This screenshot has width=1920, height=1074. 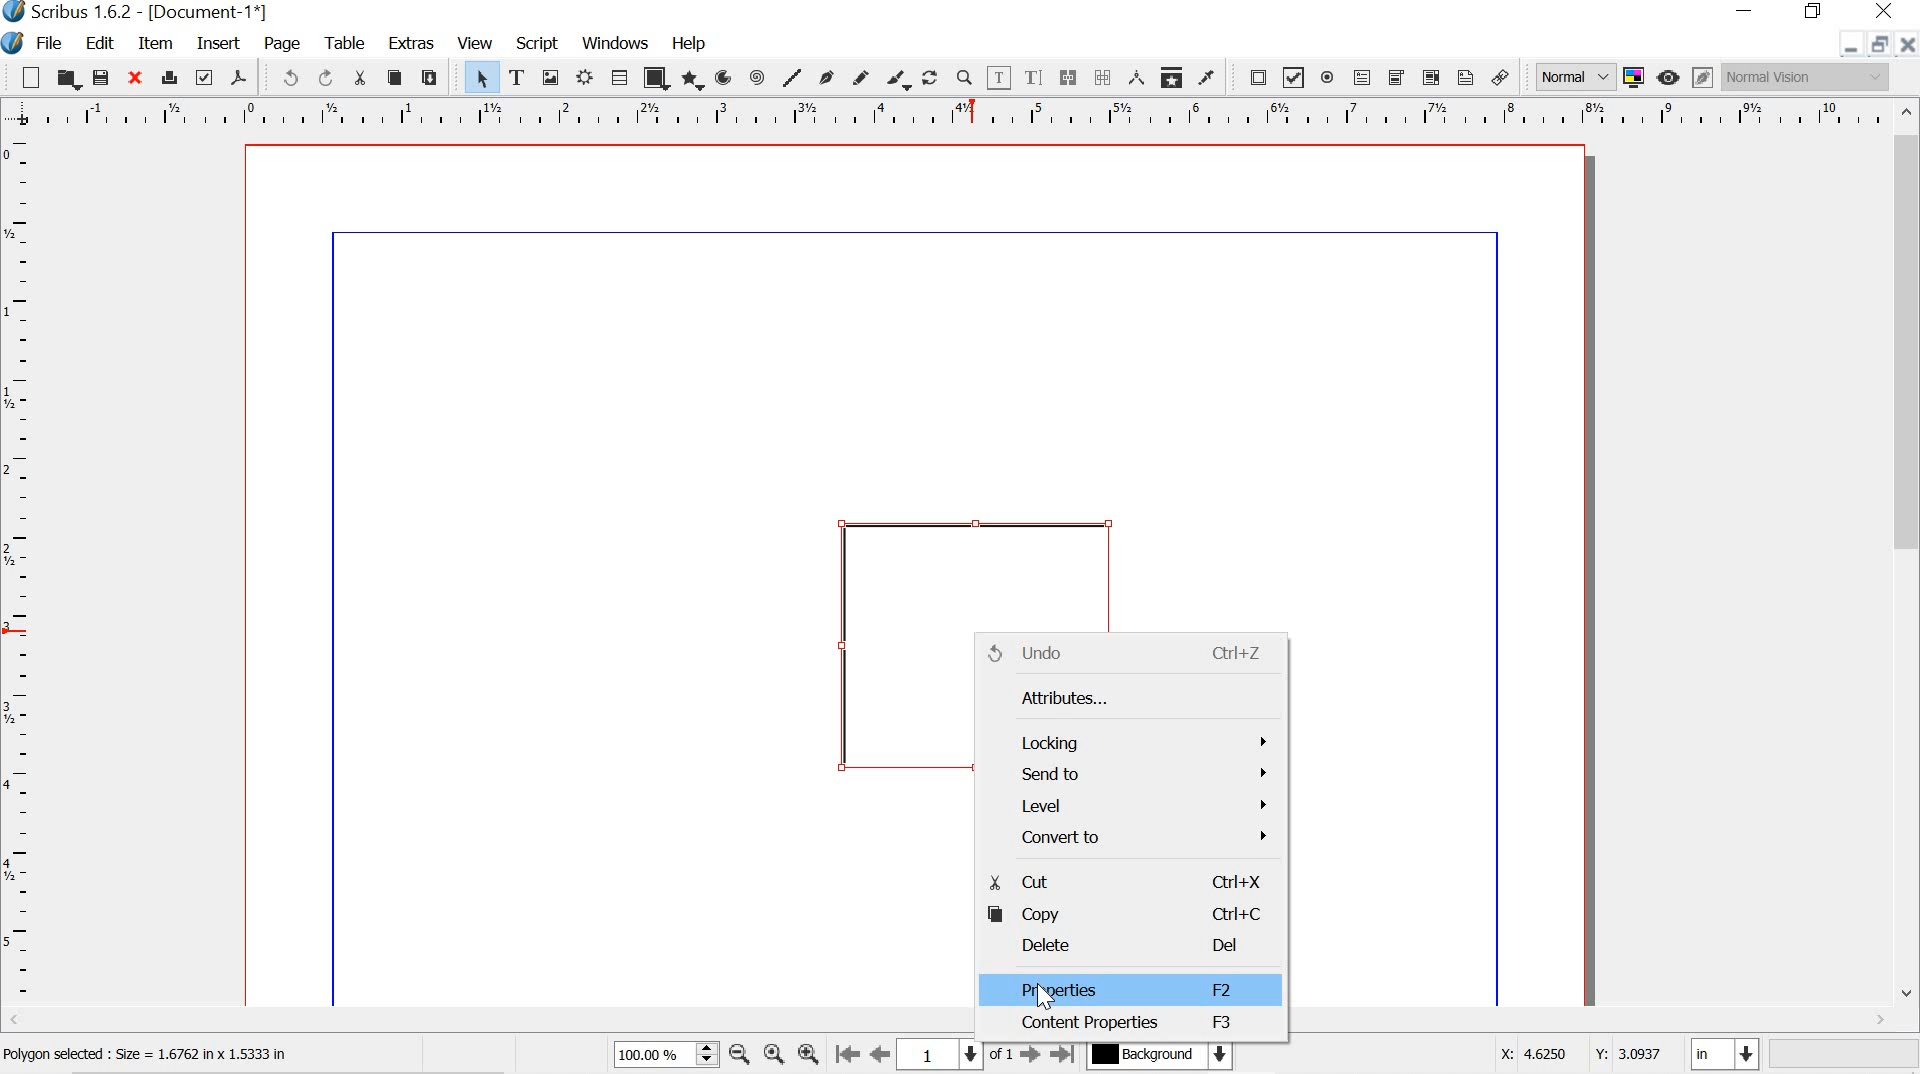 What do you see at coordinates (619, 78) in the screenshot?
I see `table` at bounding box center [619, 78].